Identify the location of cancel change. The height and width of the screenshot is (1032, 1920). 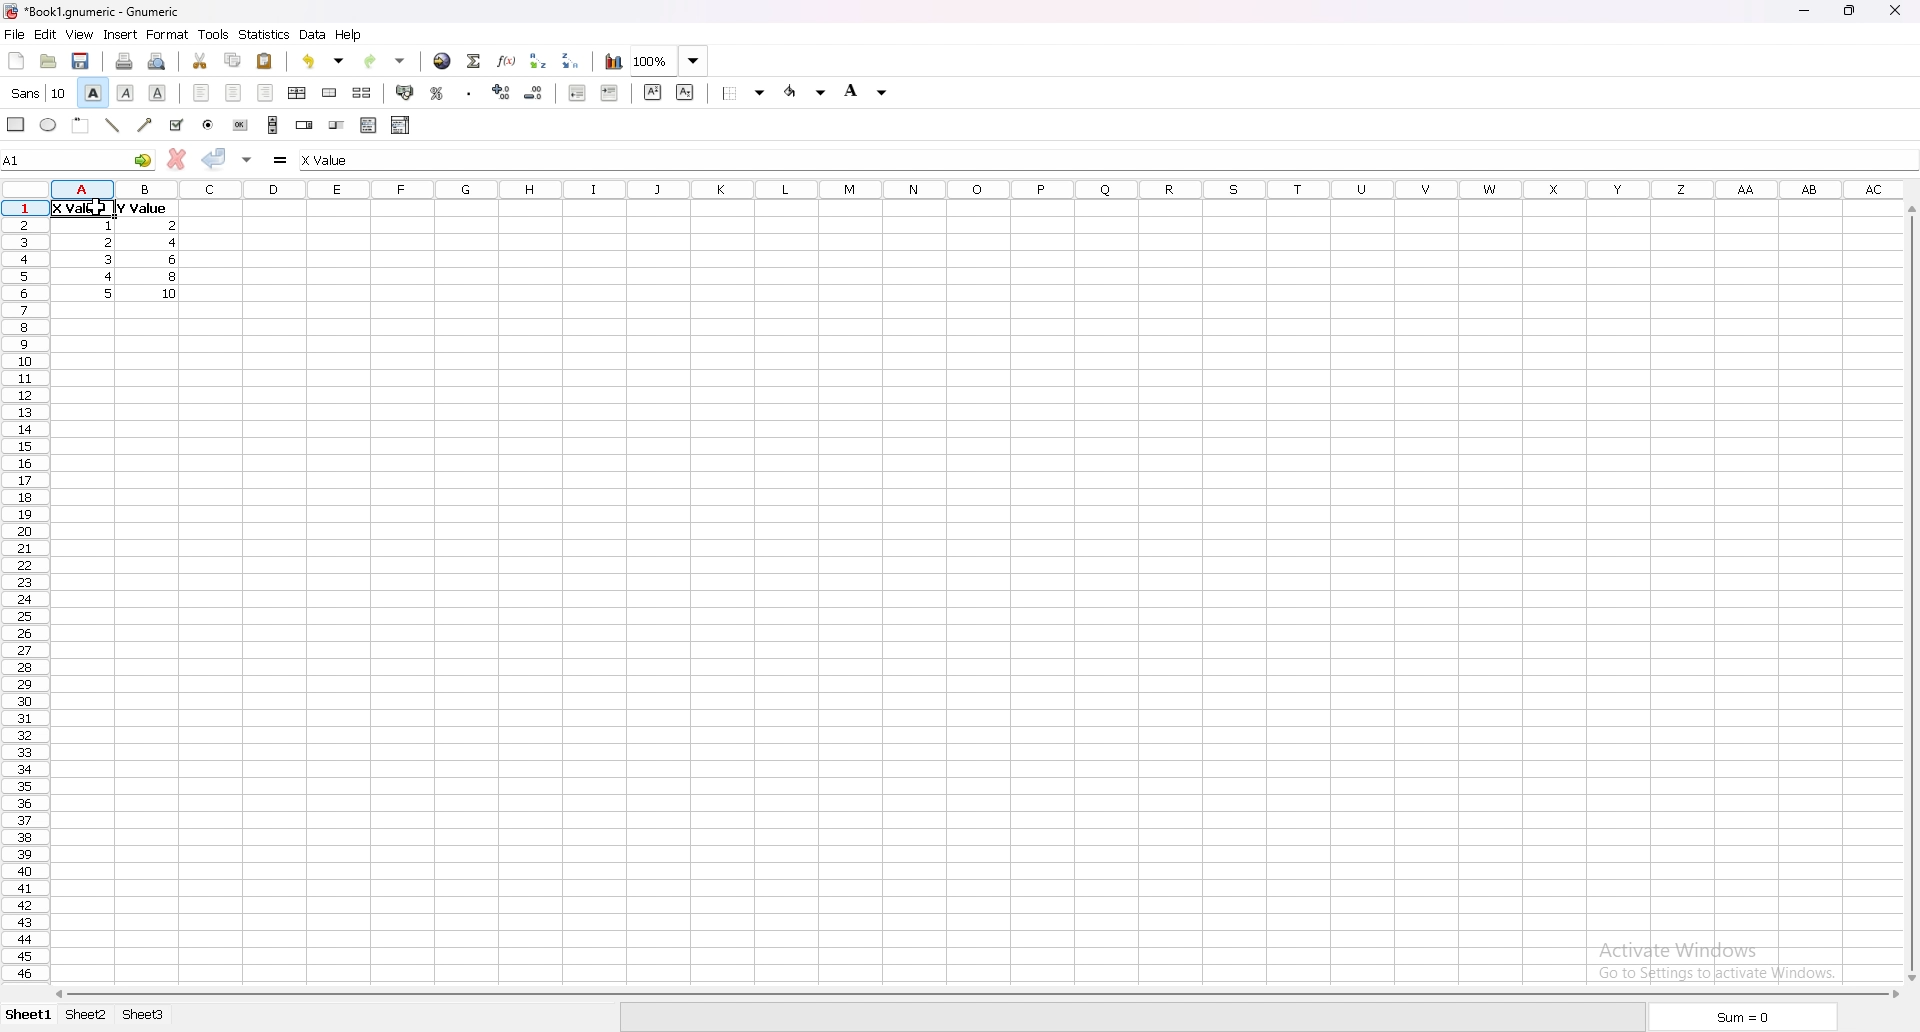
(178, 159).